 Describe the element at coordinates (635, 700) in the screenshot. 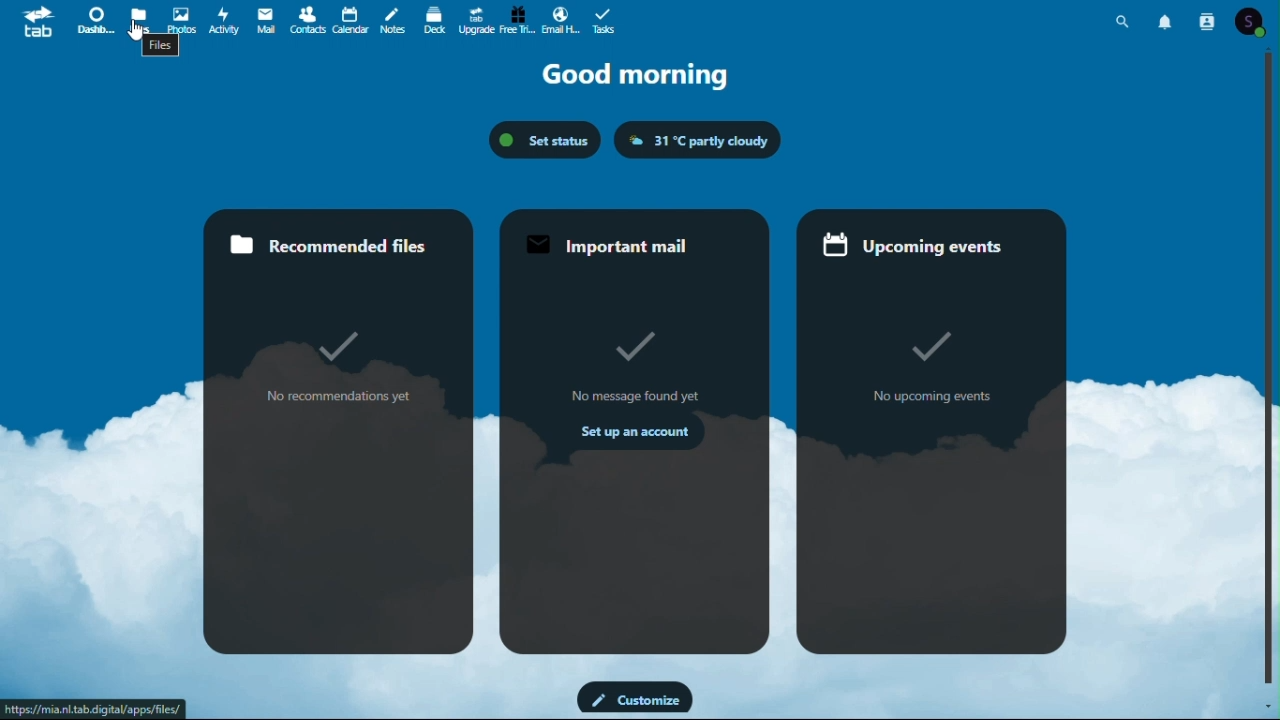

I see `customize` at that location.